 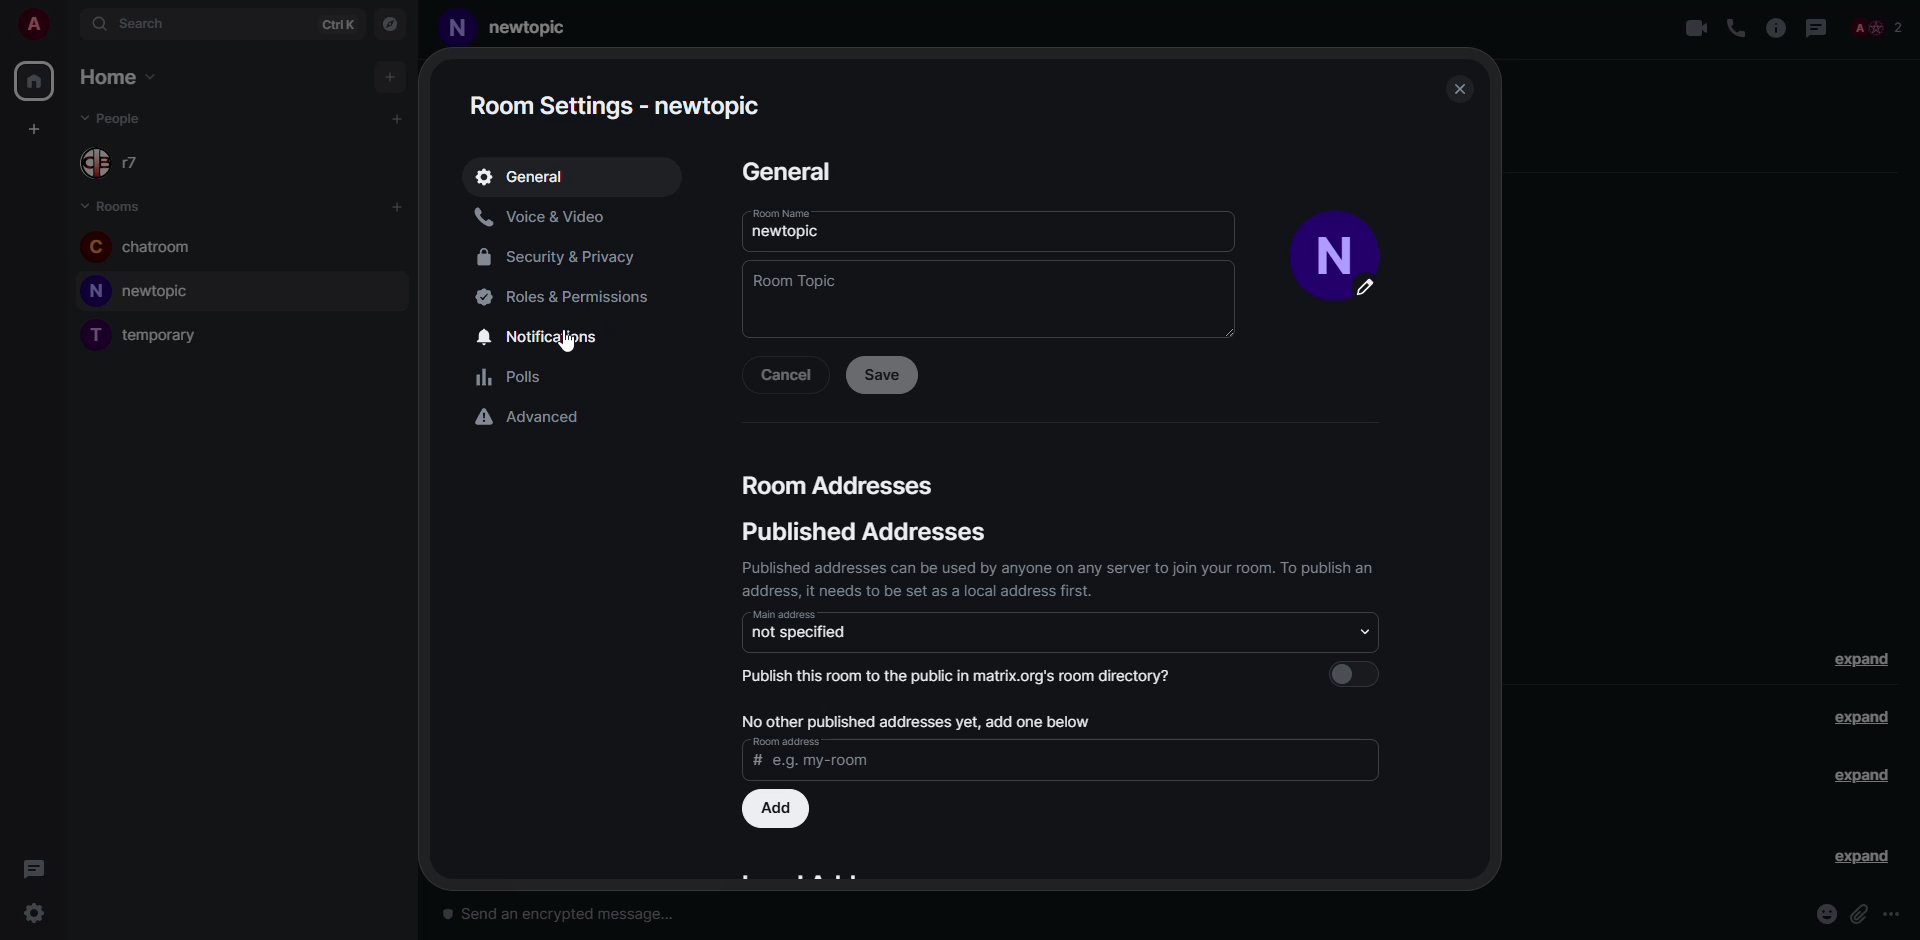 I want to click on no other published addresses yet, add one below, so click(x=921, y=723).